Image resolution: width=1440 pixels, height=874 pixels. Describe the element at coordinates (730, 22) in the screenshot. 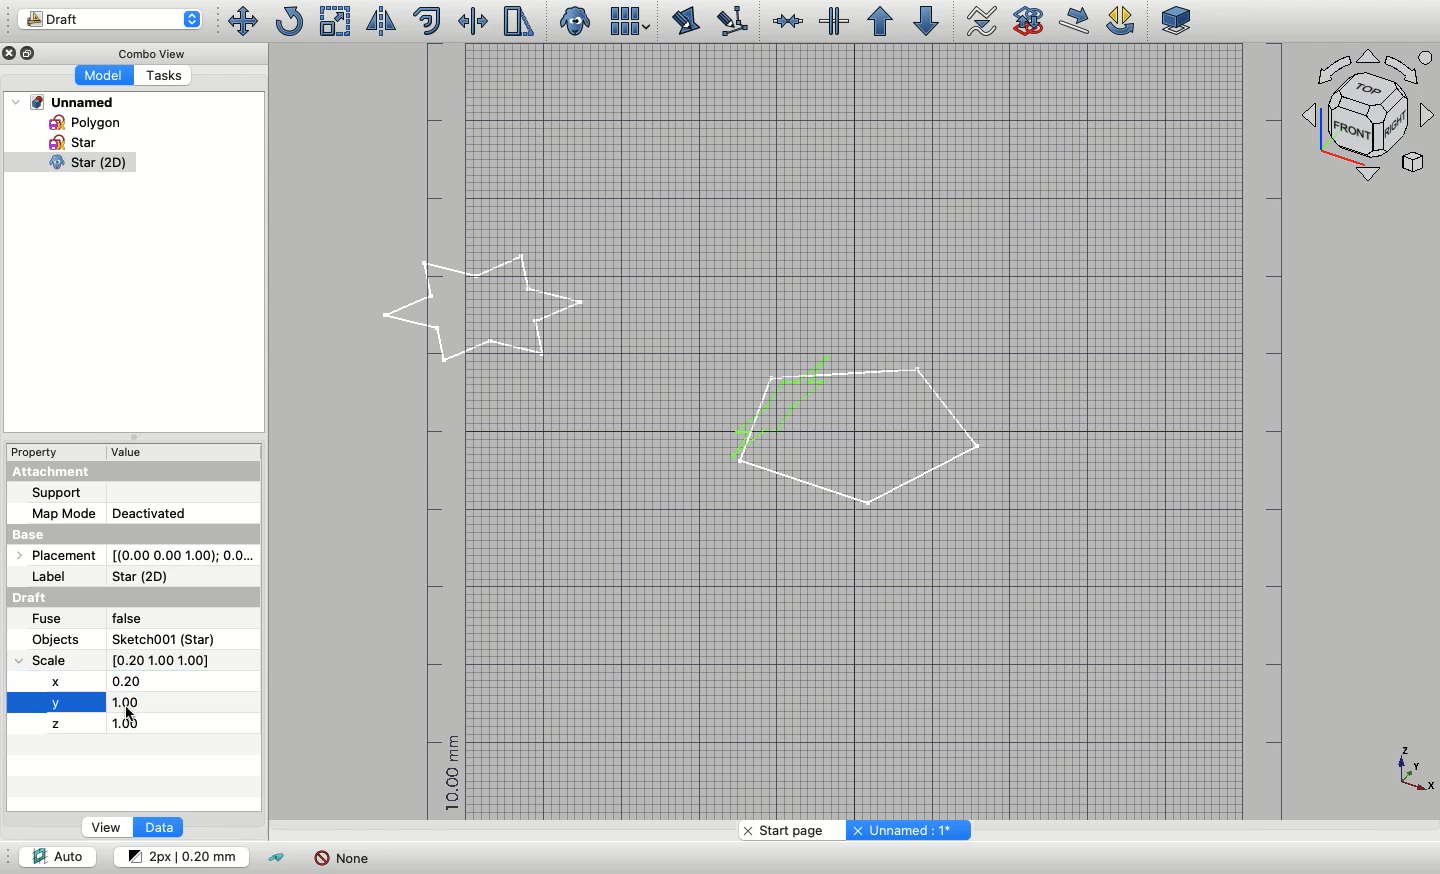

I see `Subelement highlight` at that location.